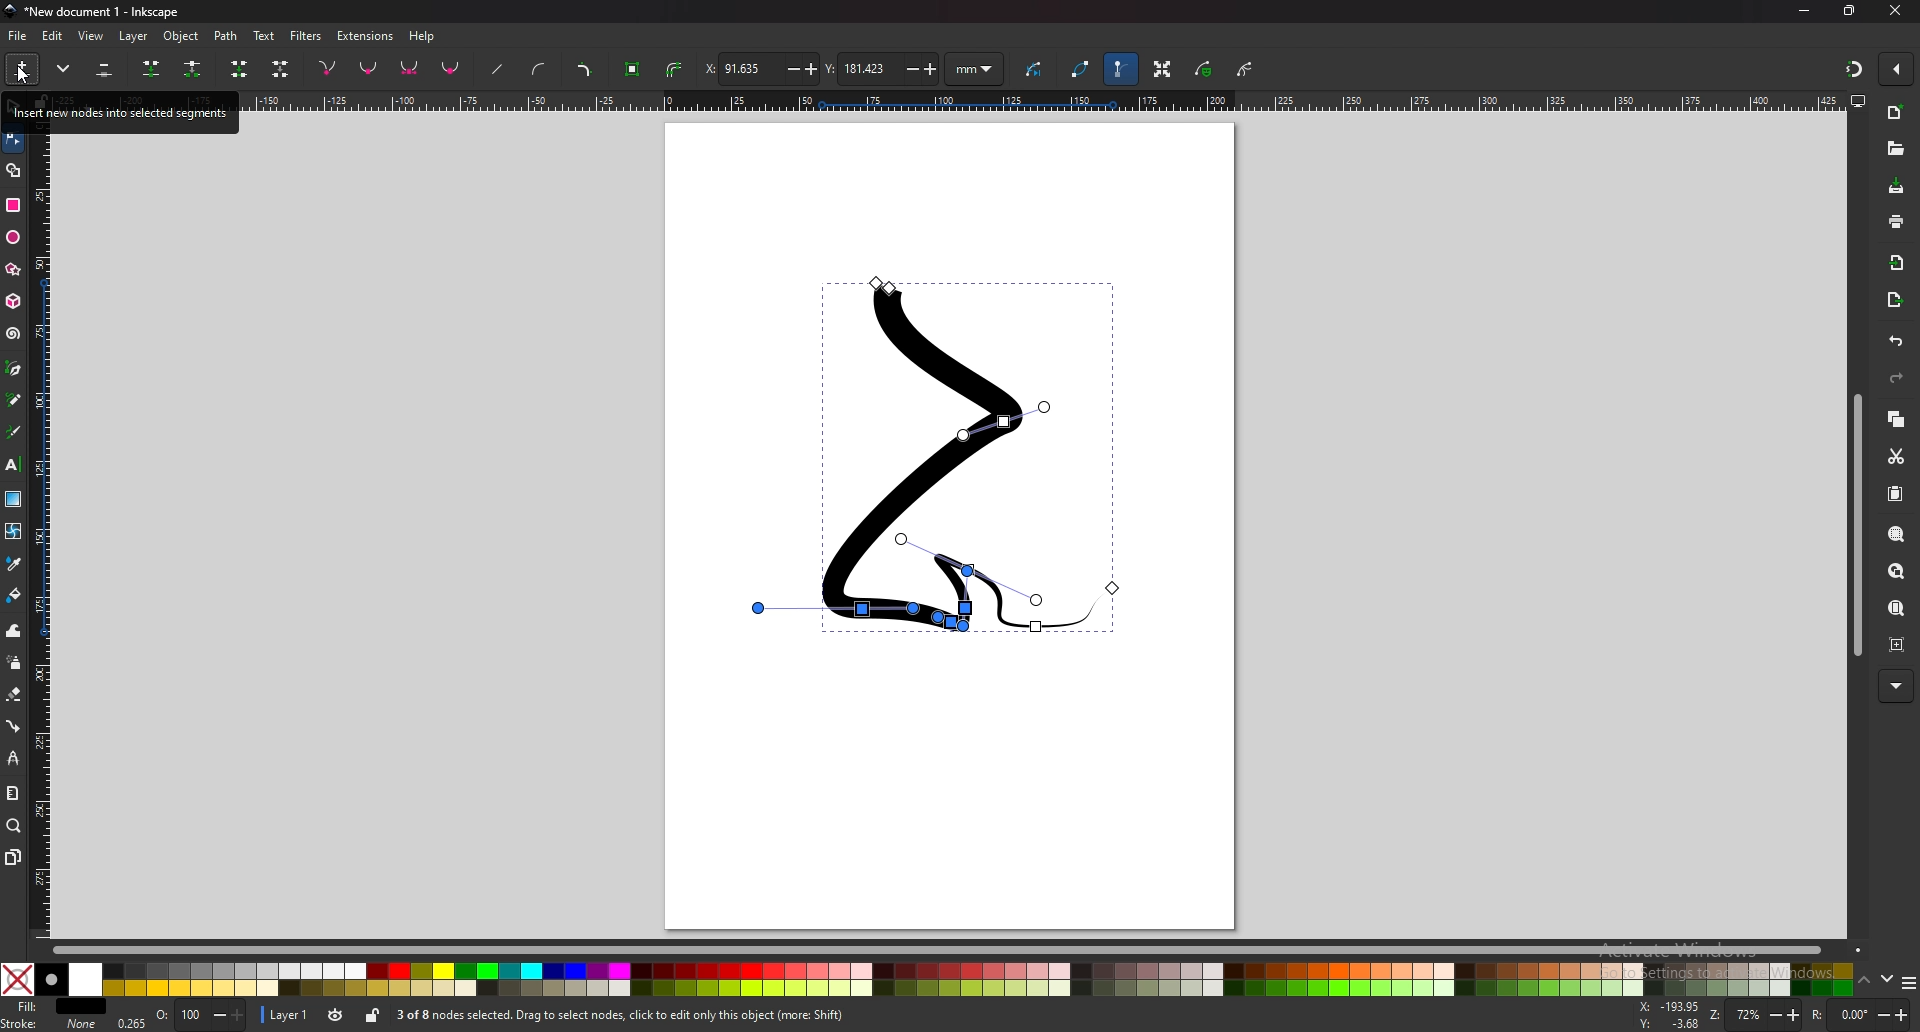 This screenshot has width=1920, height=1032. What do you see at coordinates (263, 36) in the screenshot?
I see `text` at bounding box center [263, 36].